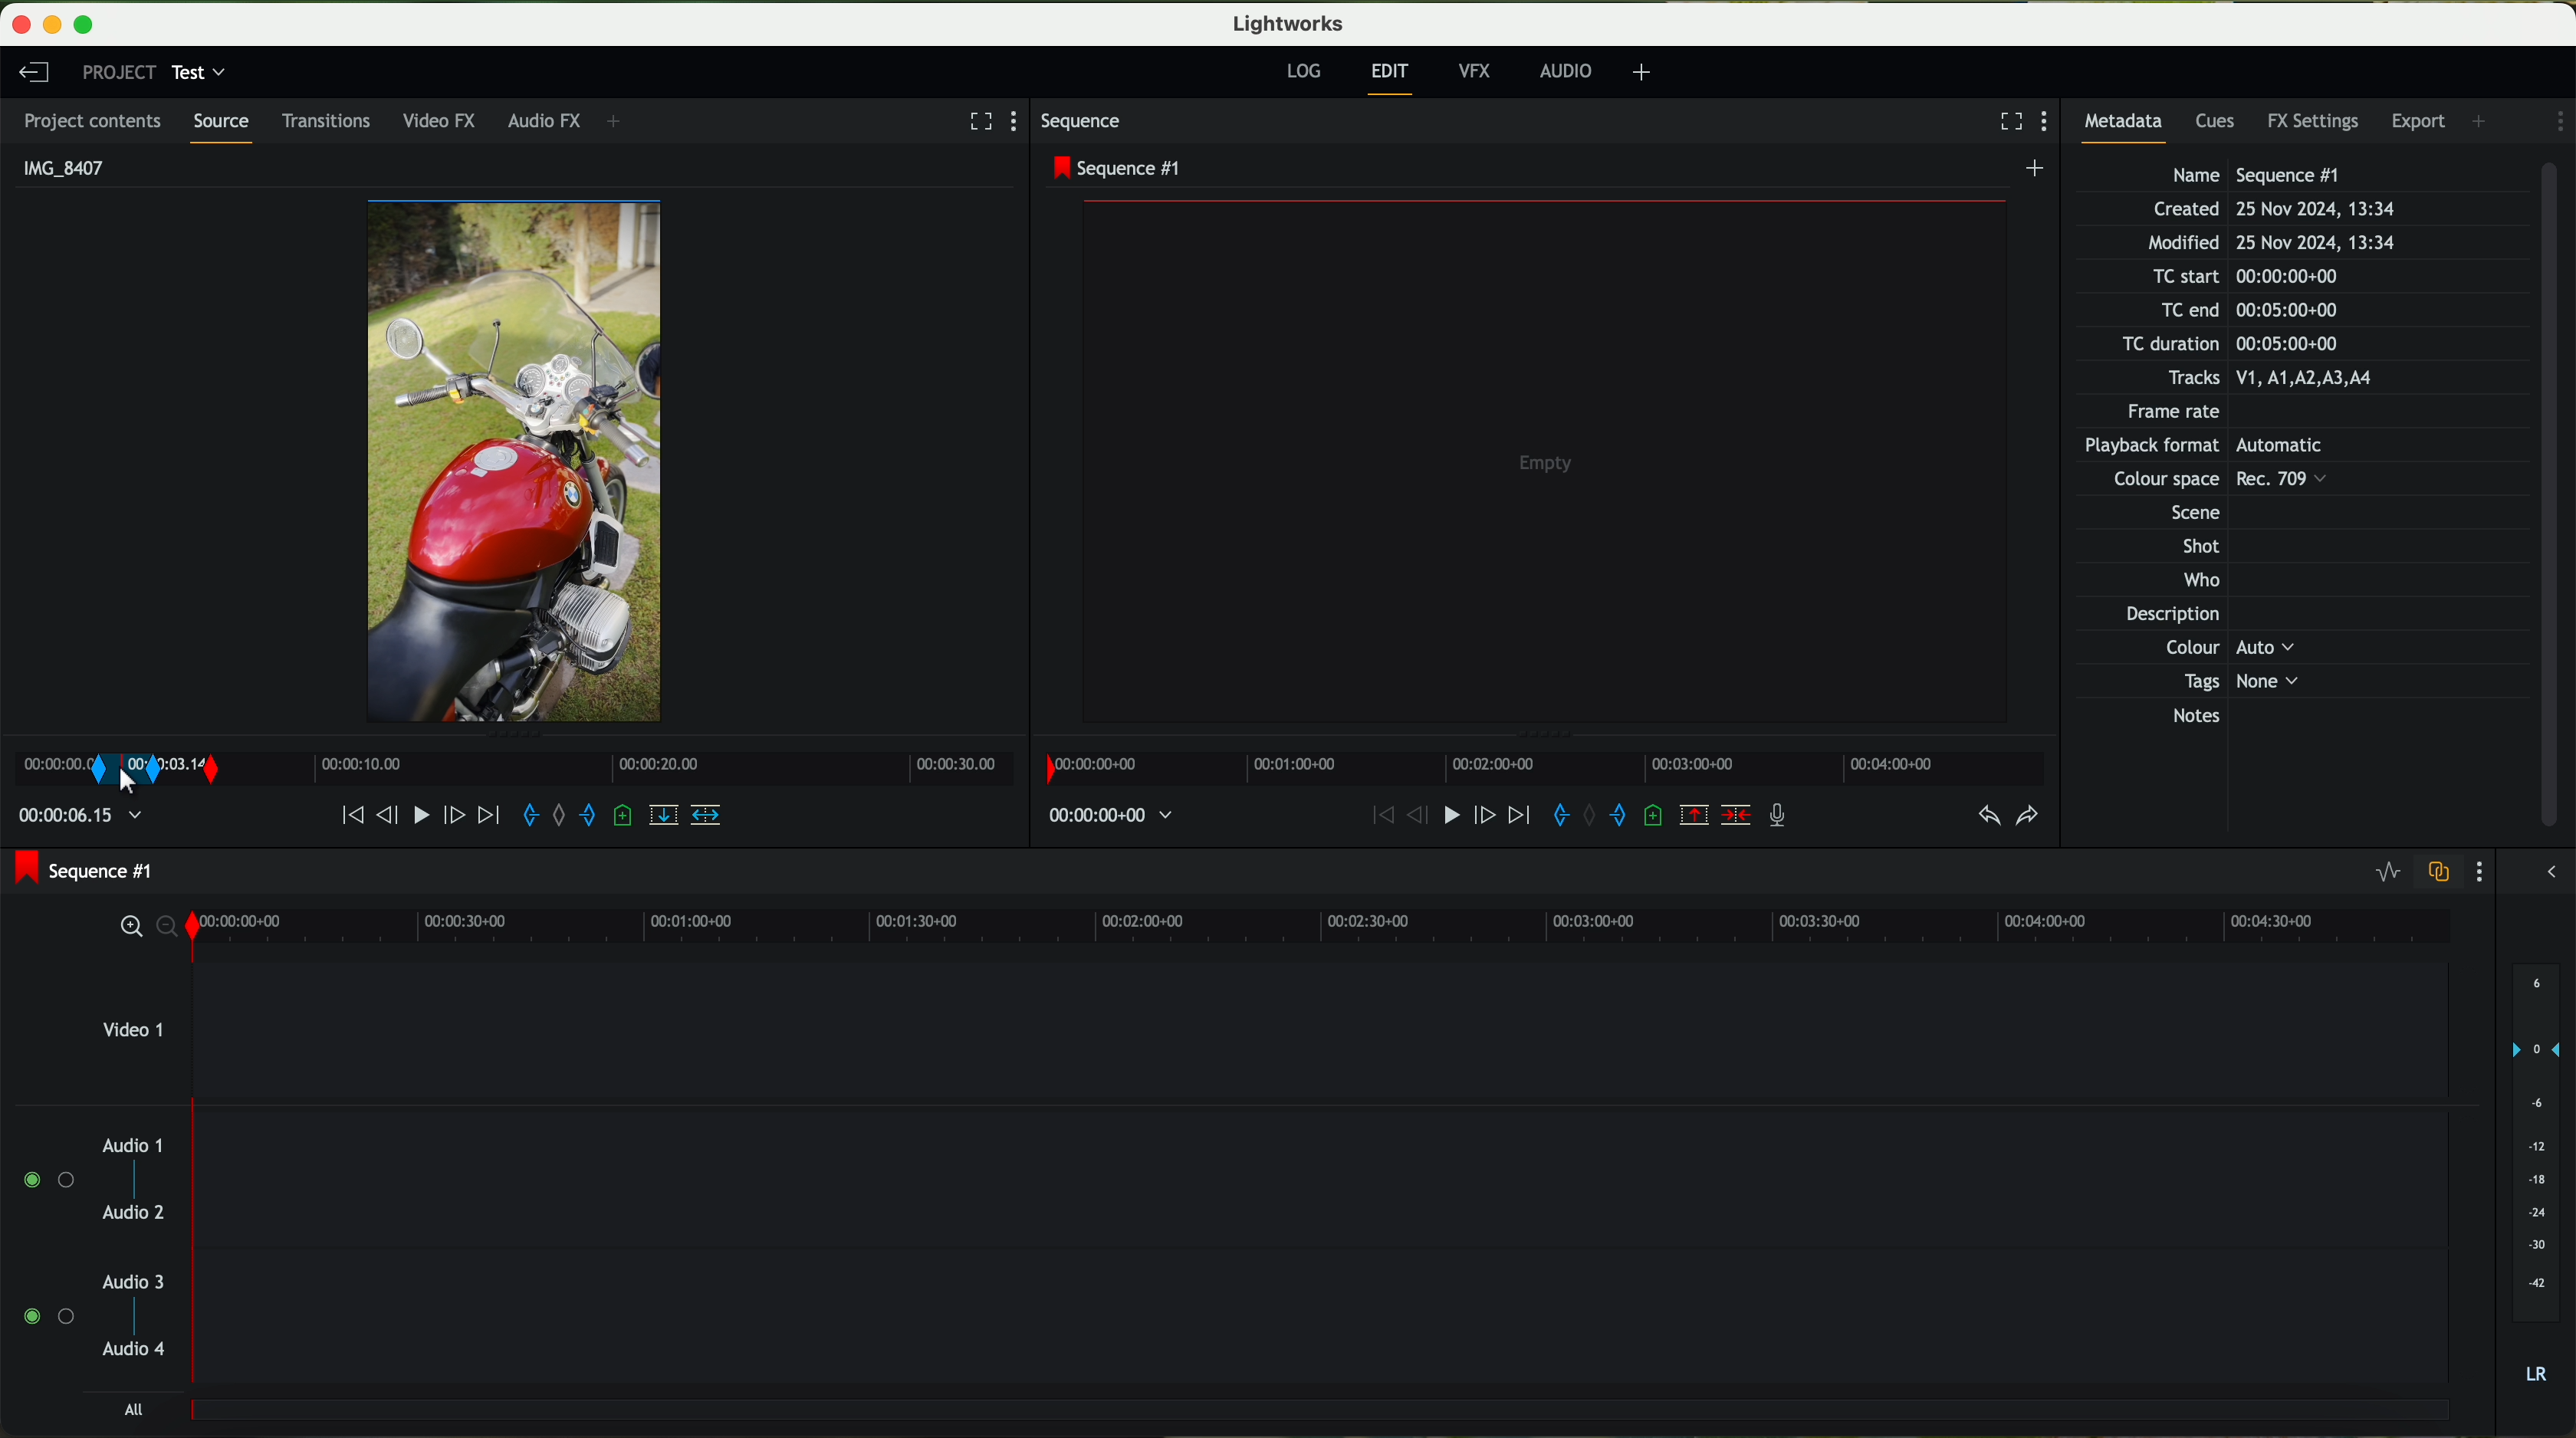 The image size is (2576, 1438). Describe the element at coordinates (31, 71) in the screenshot. I see `leave` at that location.